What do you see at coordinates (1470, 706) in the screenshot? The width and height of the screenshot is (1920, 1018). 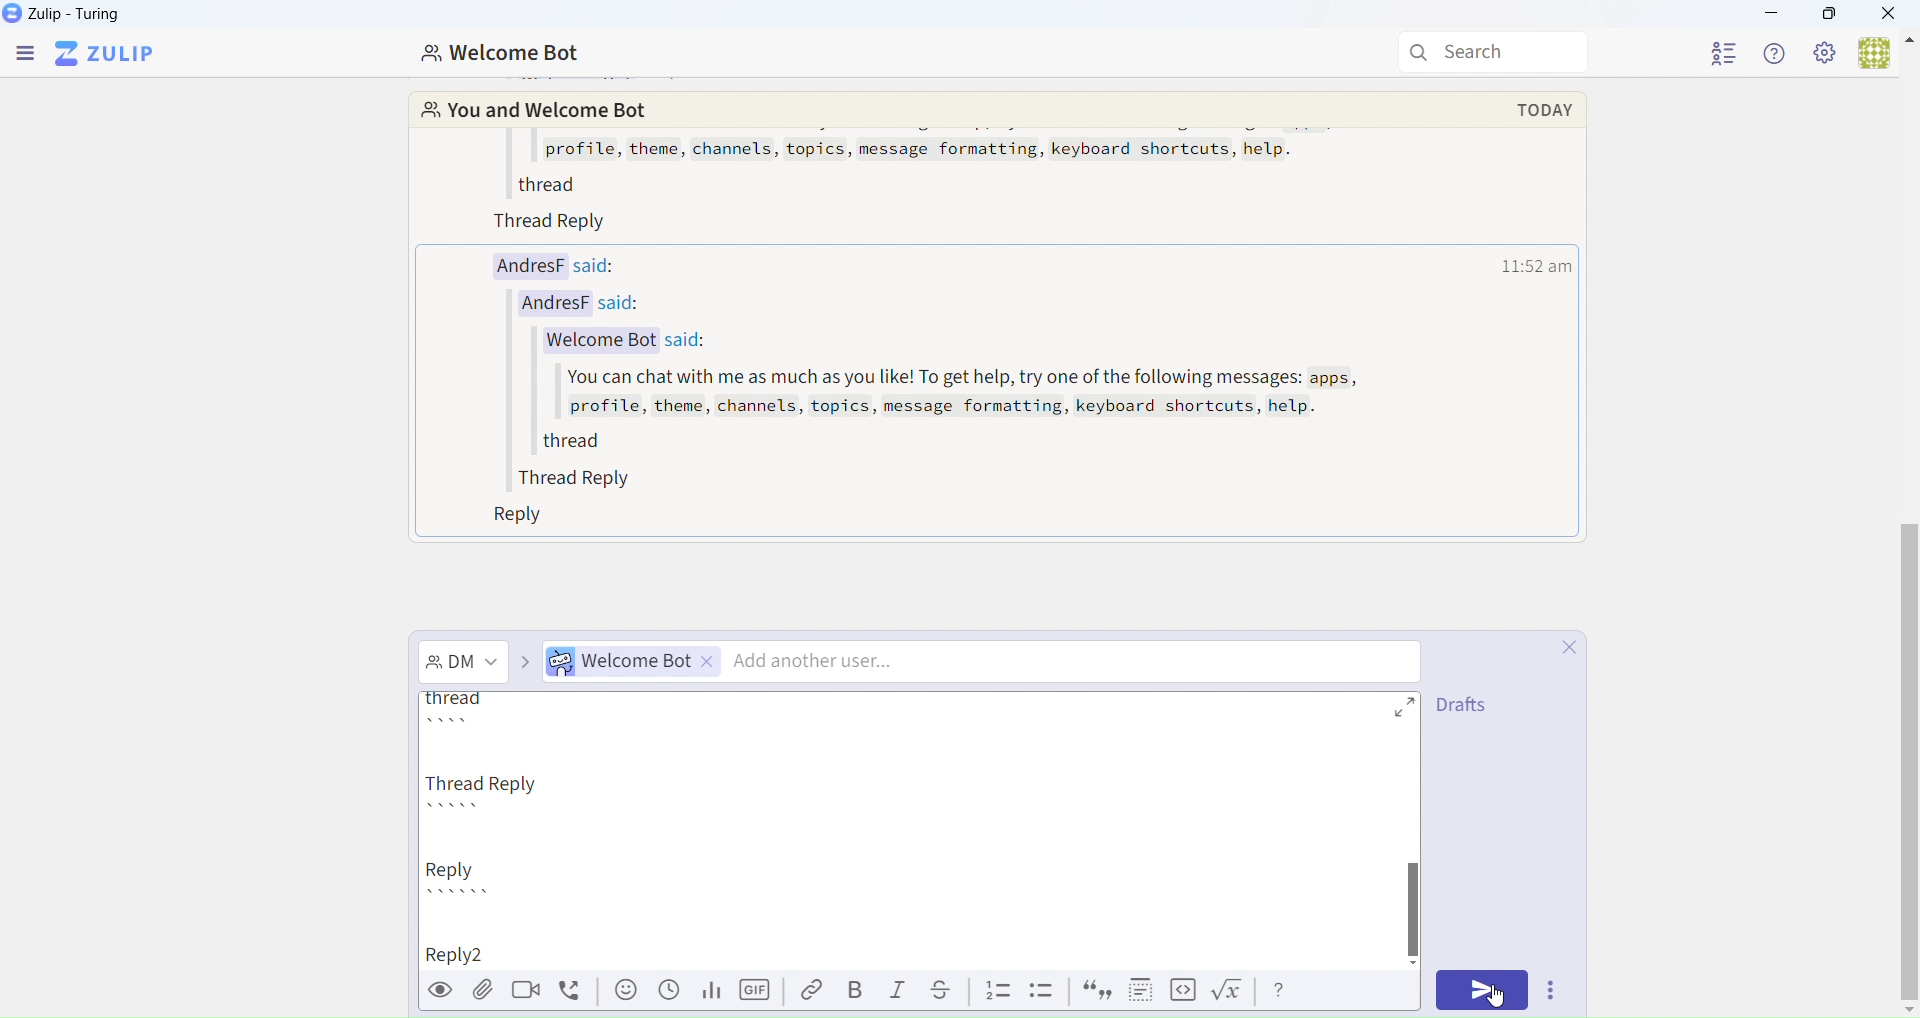 I see `drafts` at bounding box center [1470, 706].